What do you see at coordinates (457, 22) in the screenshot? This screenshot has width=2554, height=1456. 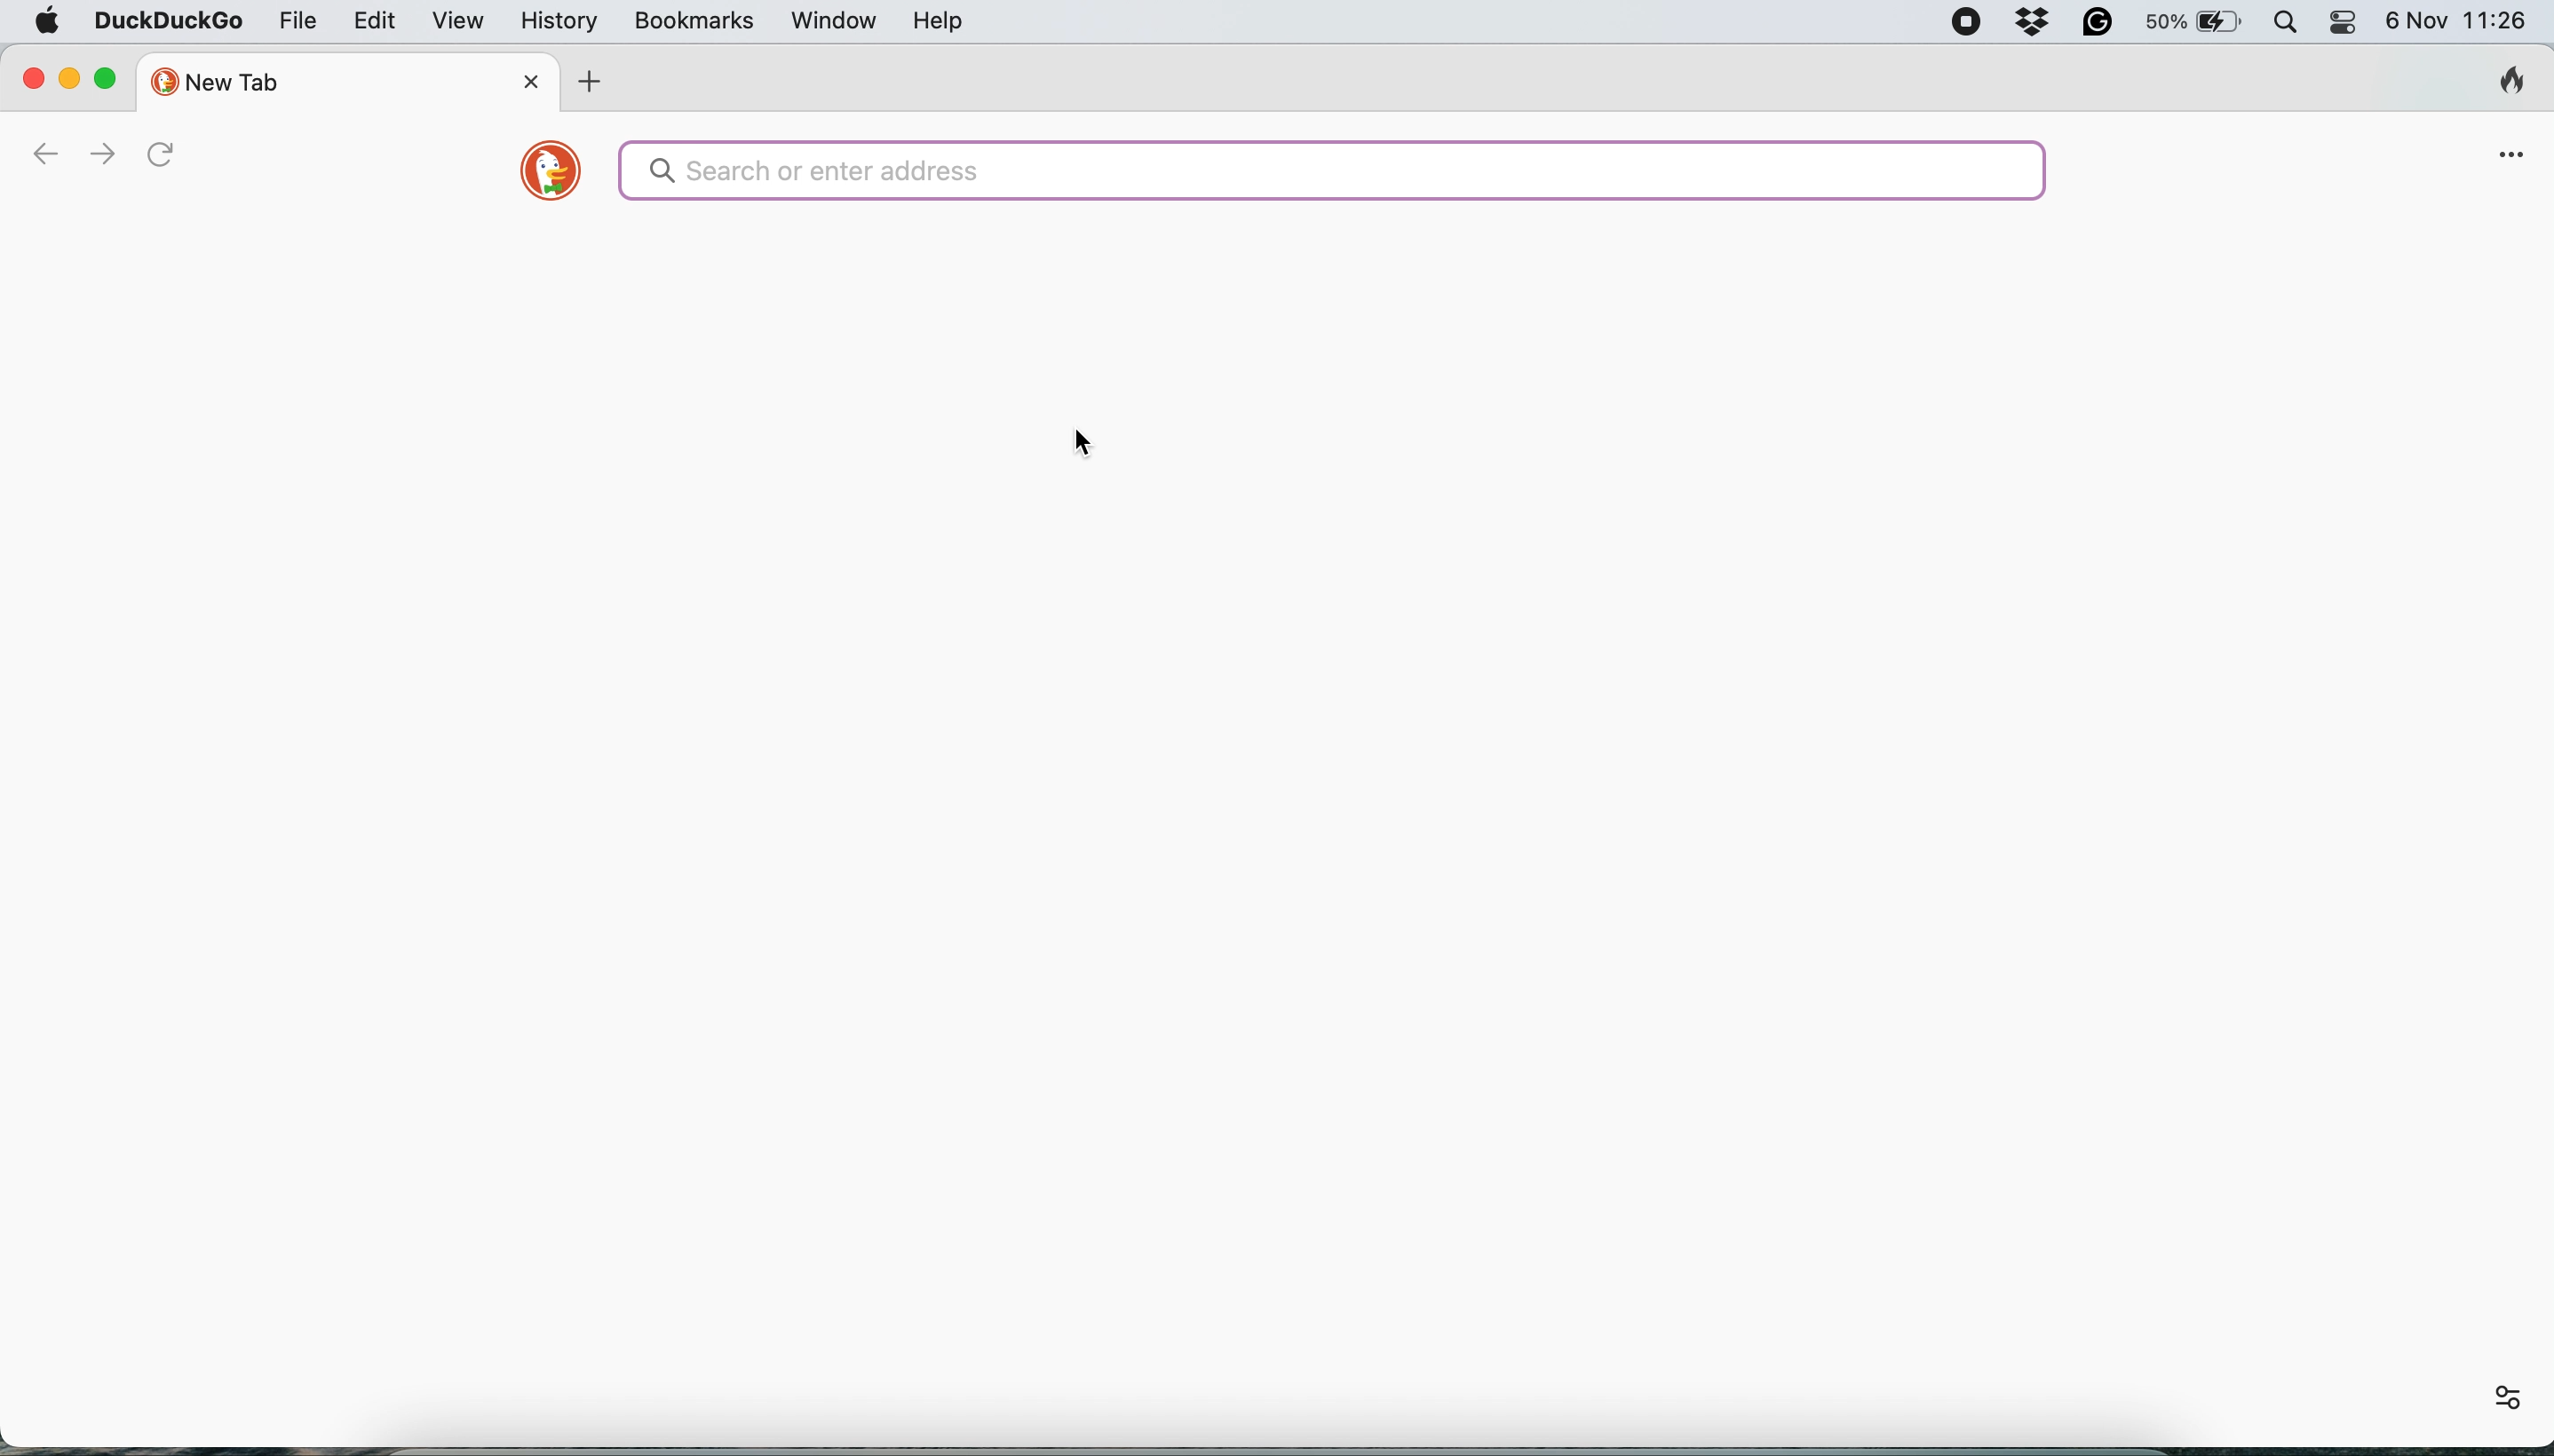 I see `view` at bounding box center [457, 22].